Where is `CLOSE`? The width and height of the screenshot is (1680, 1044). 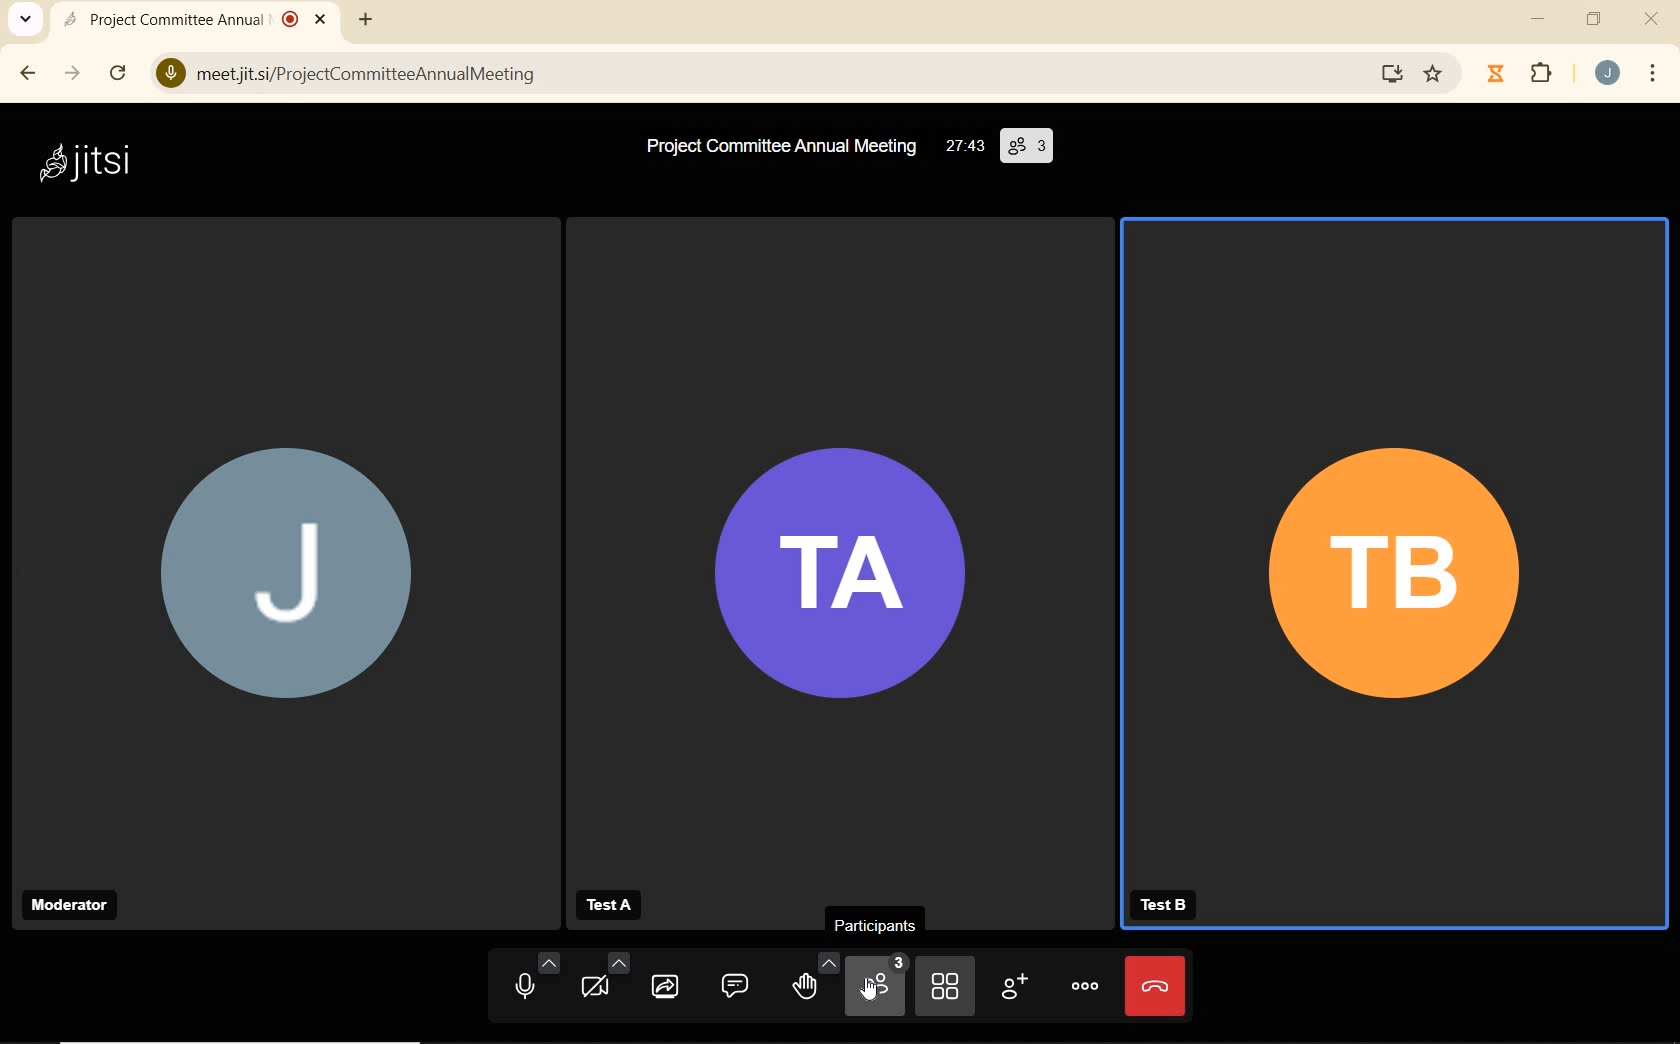
CLOSE is located at coordinates (1652, 20).